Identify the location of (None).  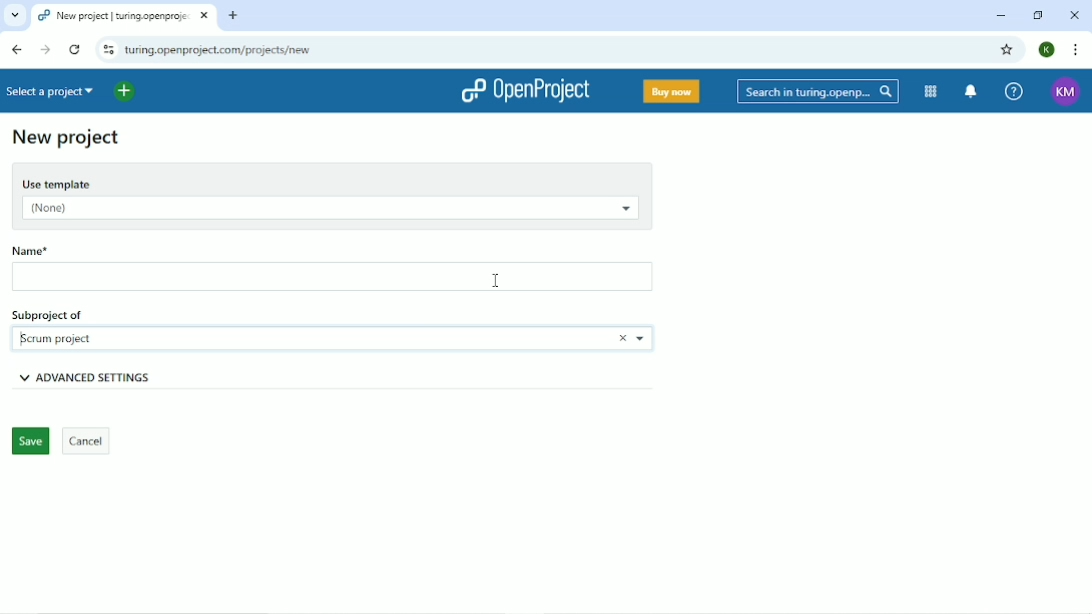
(327, 210).